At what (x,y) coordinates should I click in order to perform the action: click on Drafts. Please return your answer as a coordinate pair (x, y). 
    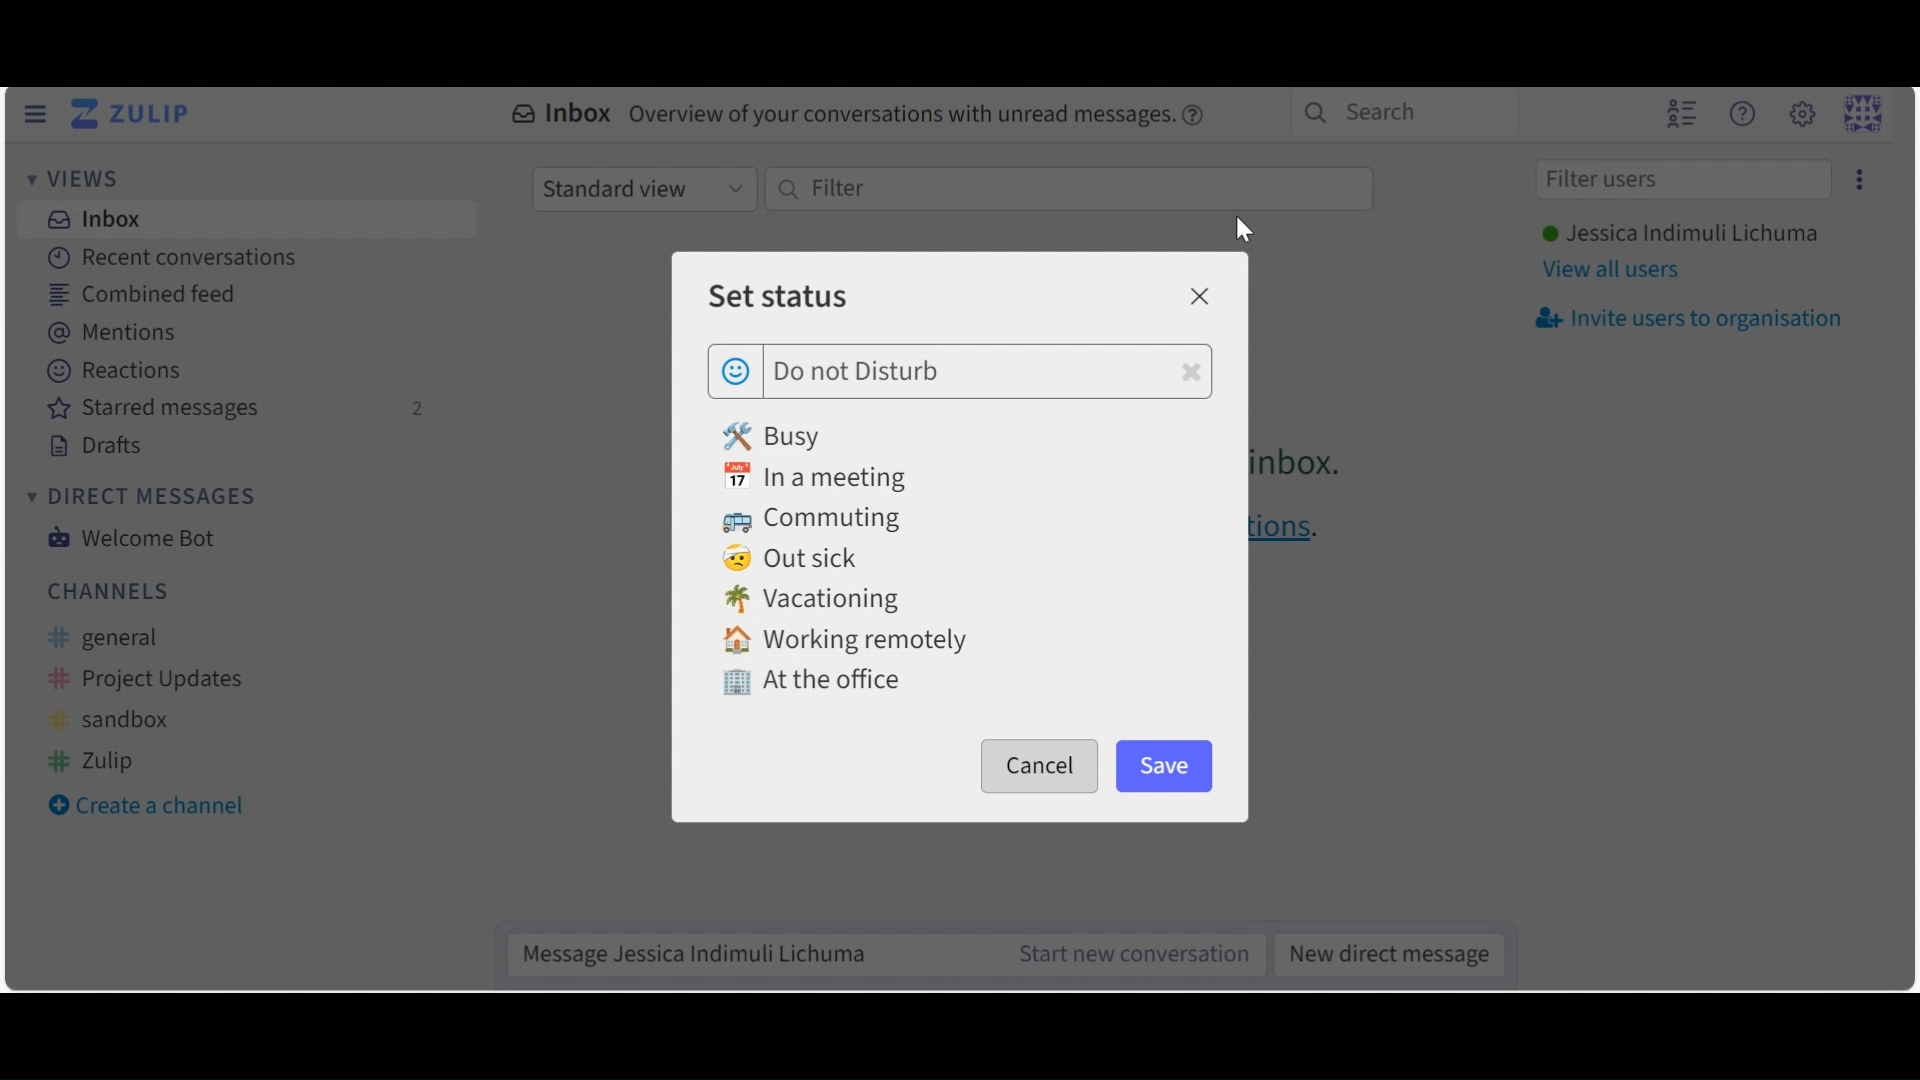
    Looking at the image, I should click on (98, 446).